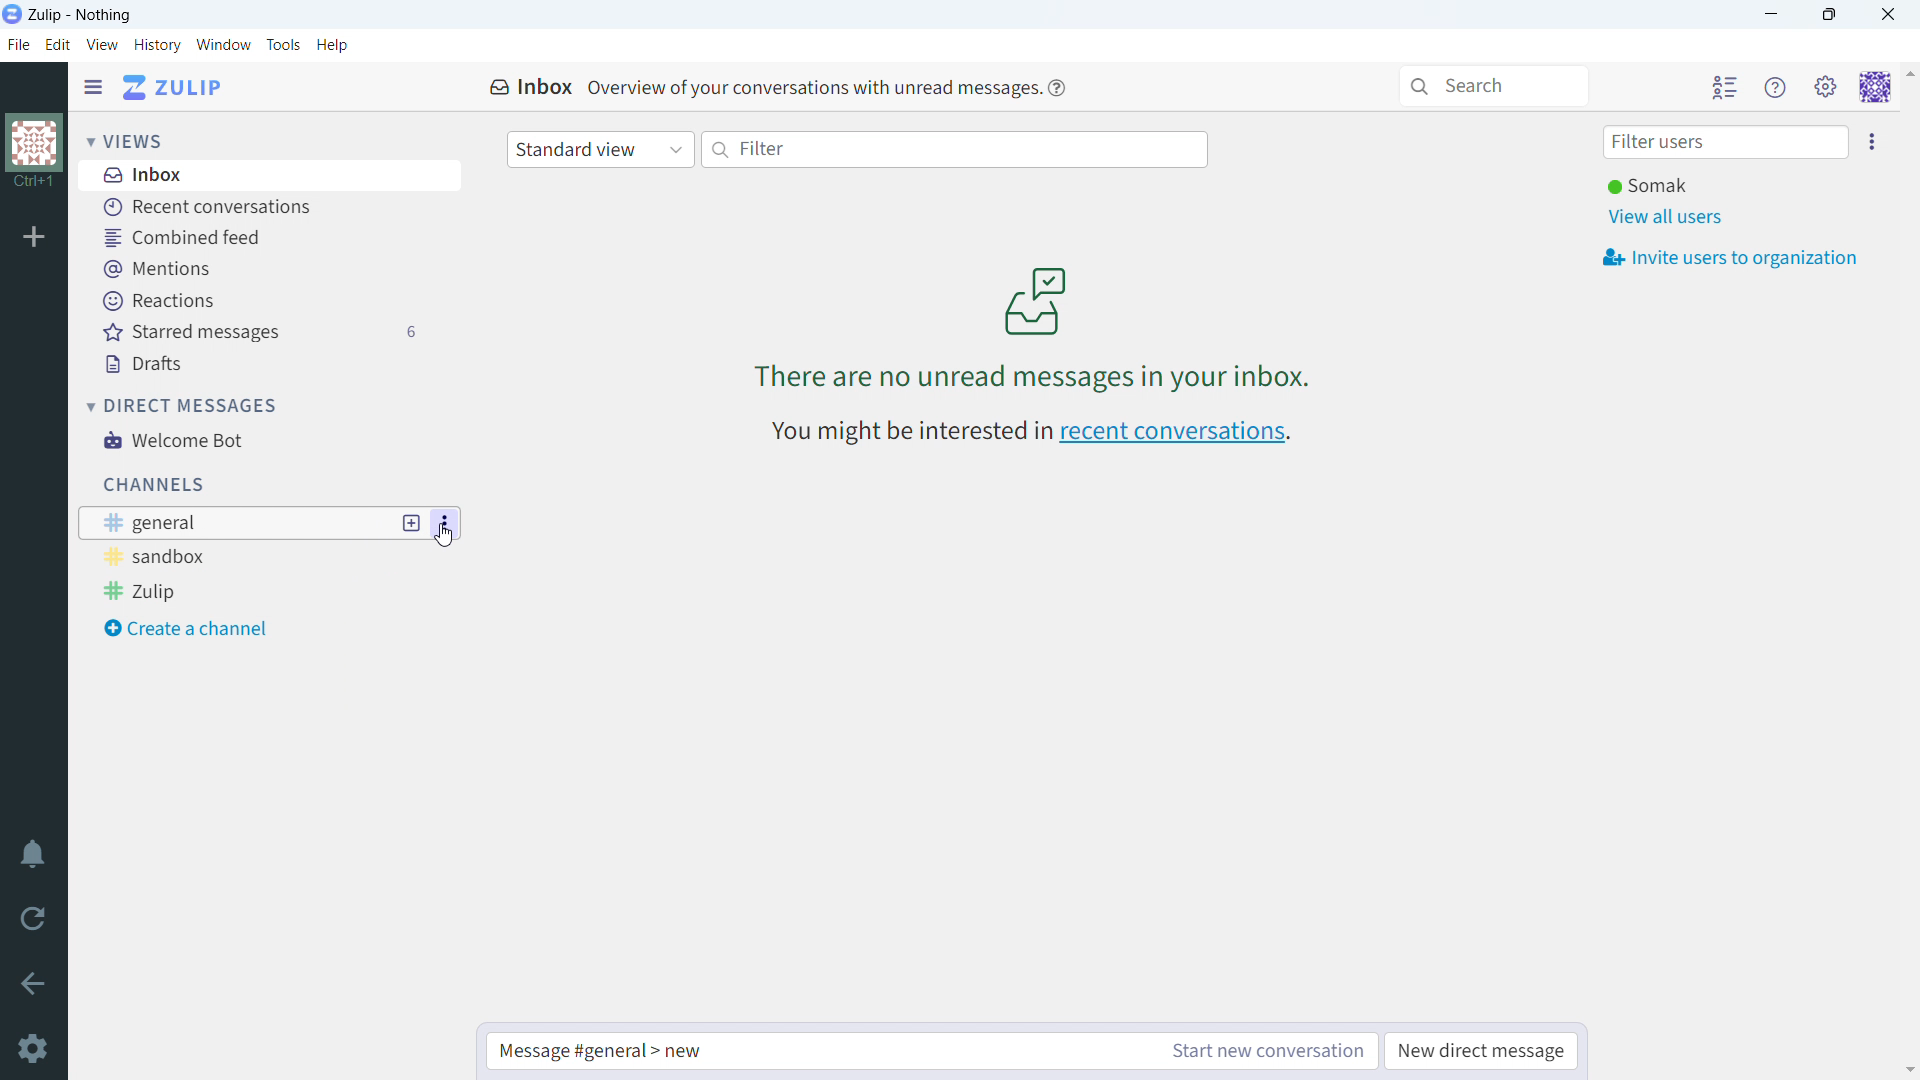  Describe the element at coordinates (1058, 89) in the screenshot. I see `help` at that location.